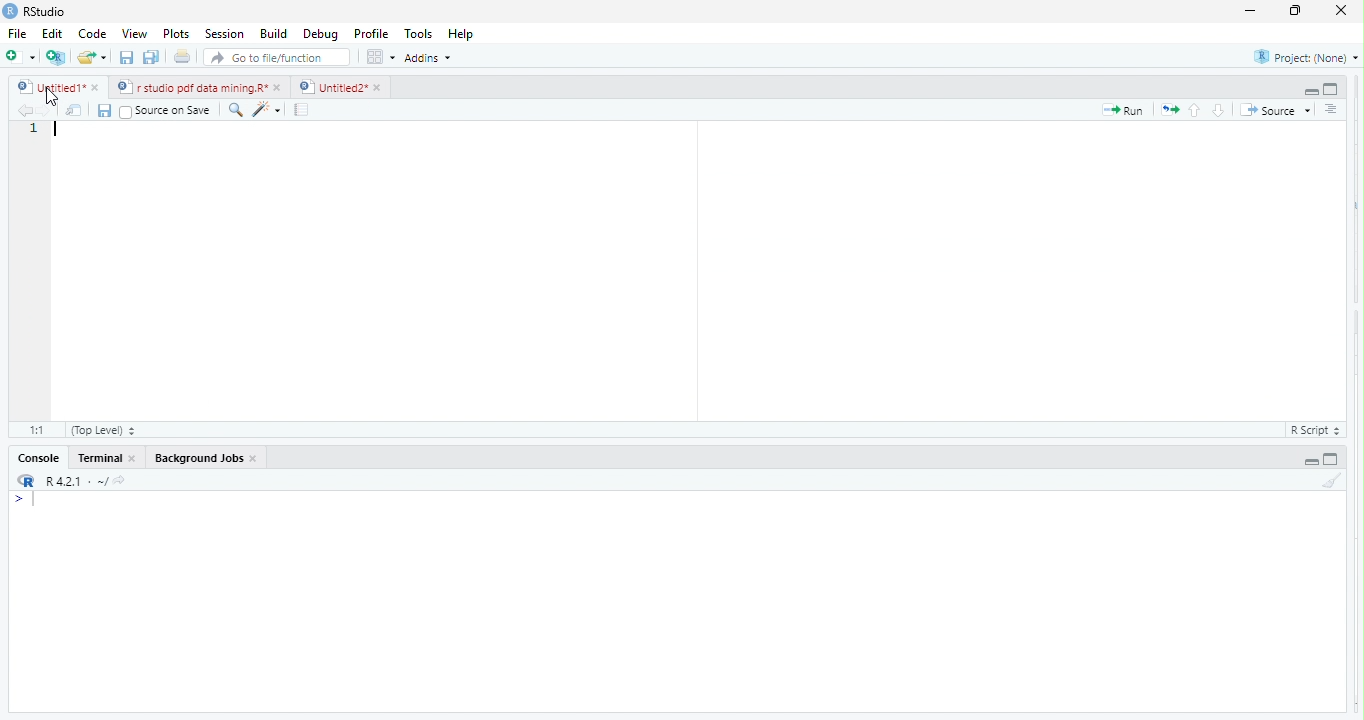 This screenshot has width=1364, height=720. What do you see at coordinates (17, 34) in the screenshot?
I see `File` at bounding box center [17, 34].